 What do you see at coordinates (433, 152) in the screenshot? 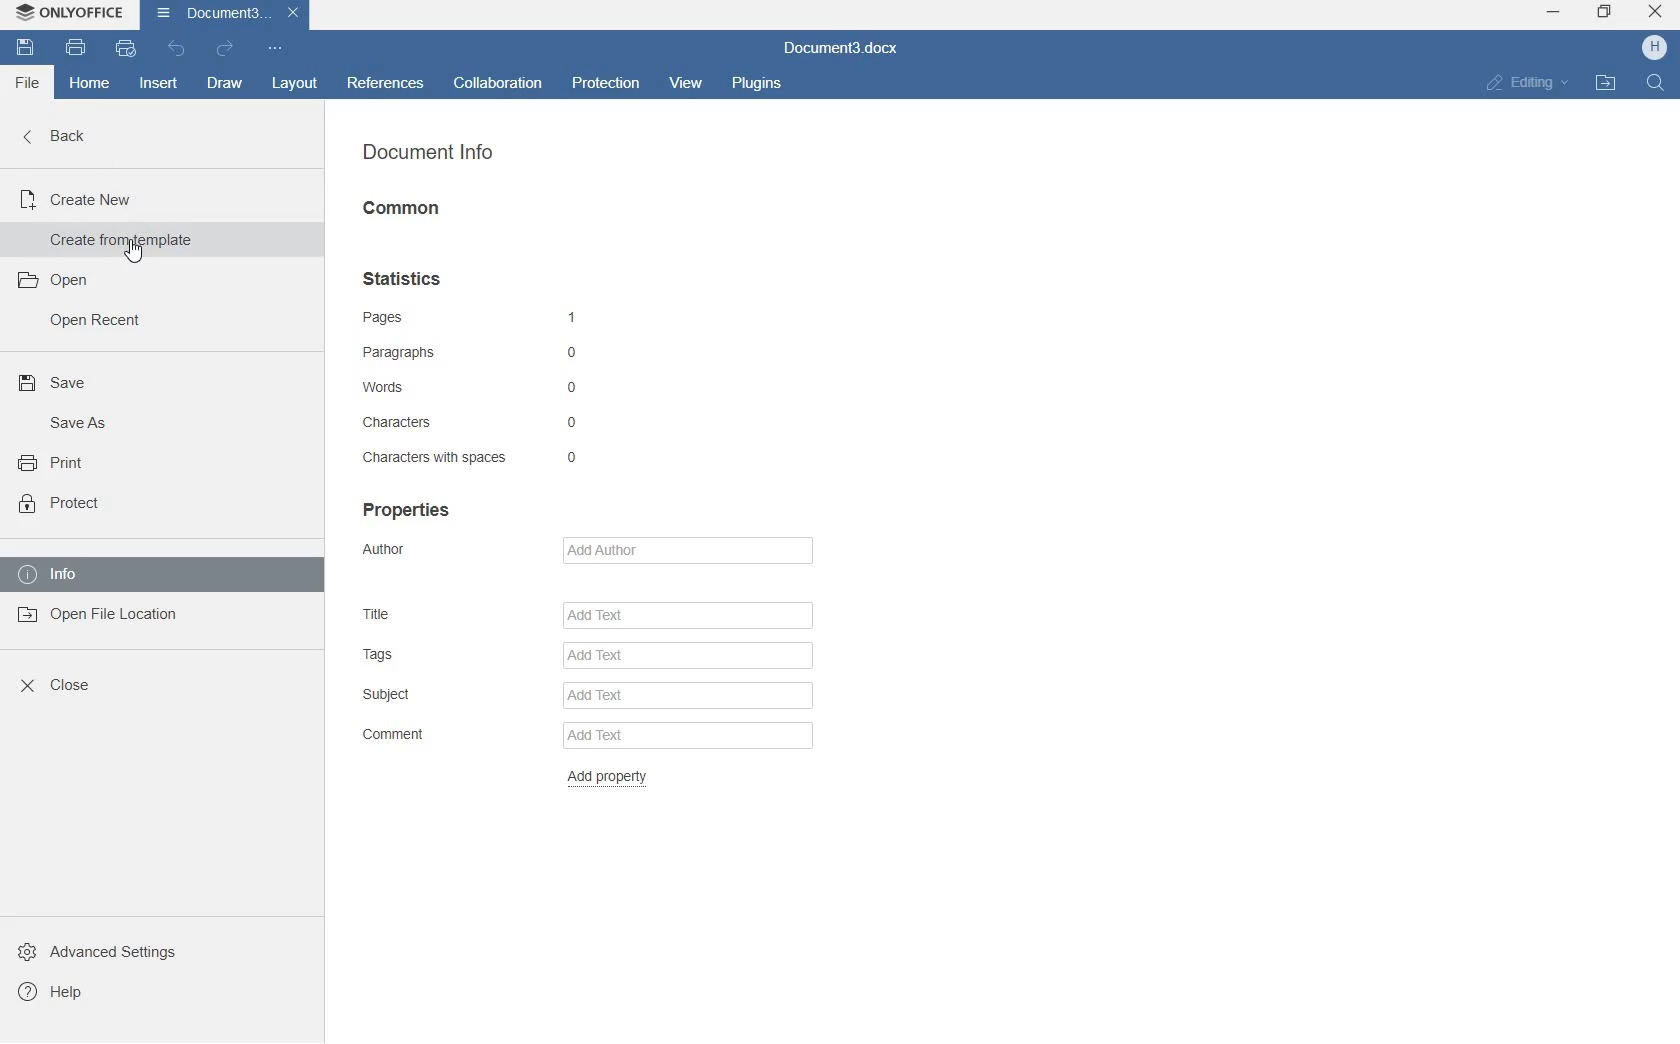
I see `document info` at bounding box center [433, 152].